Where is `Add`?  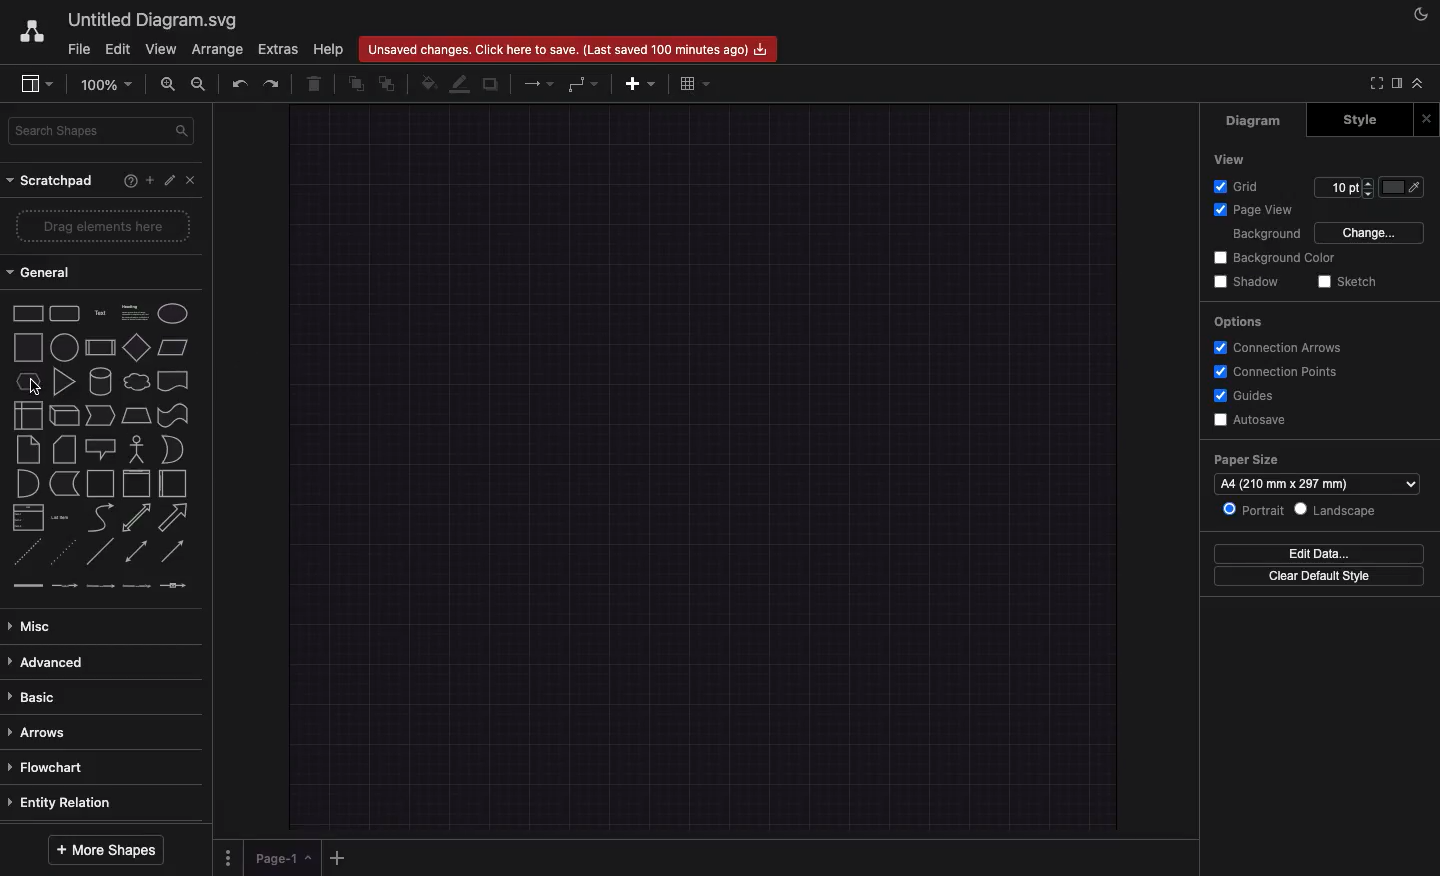
Add is located at coordinates (643, 84).